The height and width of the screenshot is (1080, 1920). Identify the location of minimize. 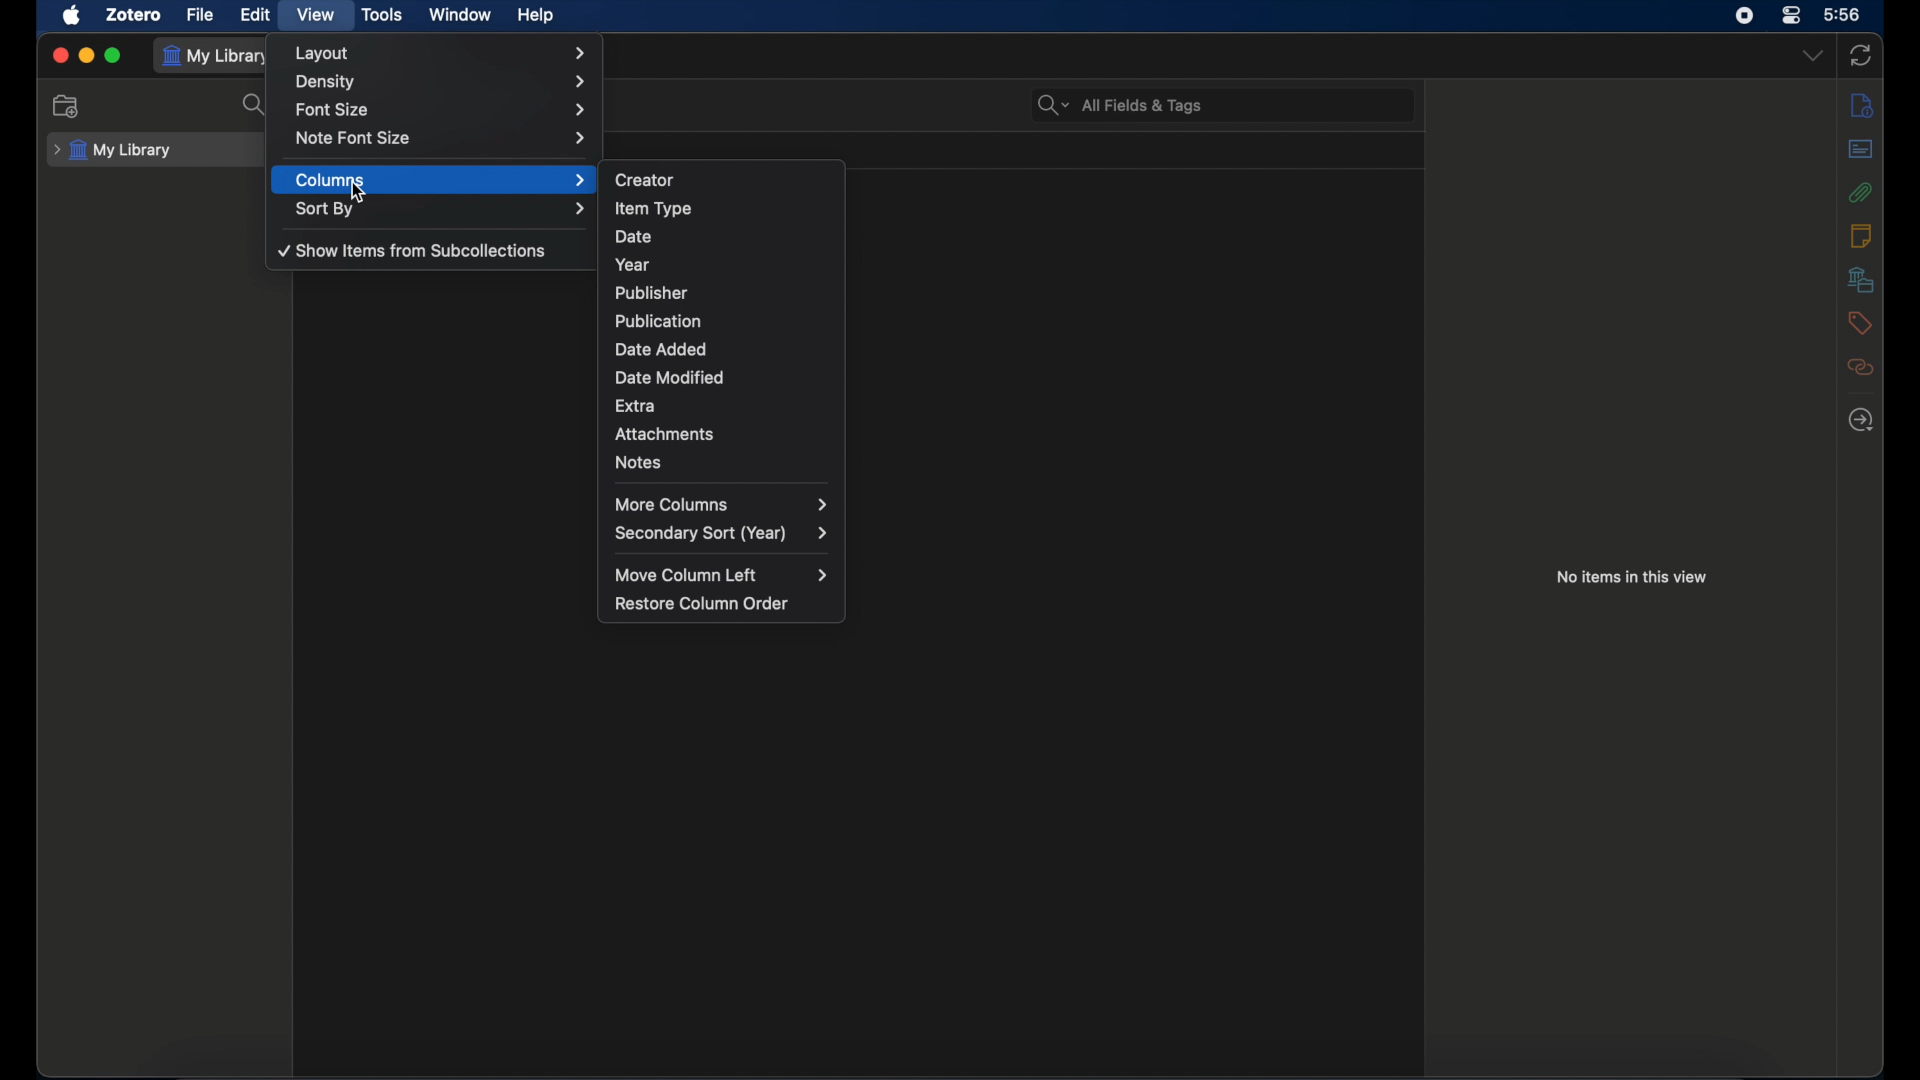
(86, 56).